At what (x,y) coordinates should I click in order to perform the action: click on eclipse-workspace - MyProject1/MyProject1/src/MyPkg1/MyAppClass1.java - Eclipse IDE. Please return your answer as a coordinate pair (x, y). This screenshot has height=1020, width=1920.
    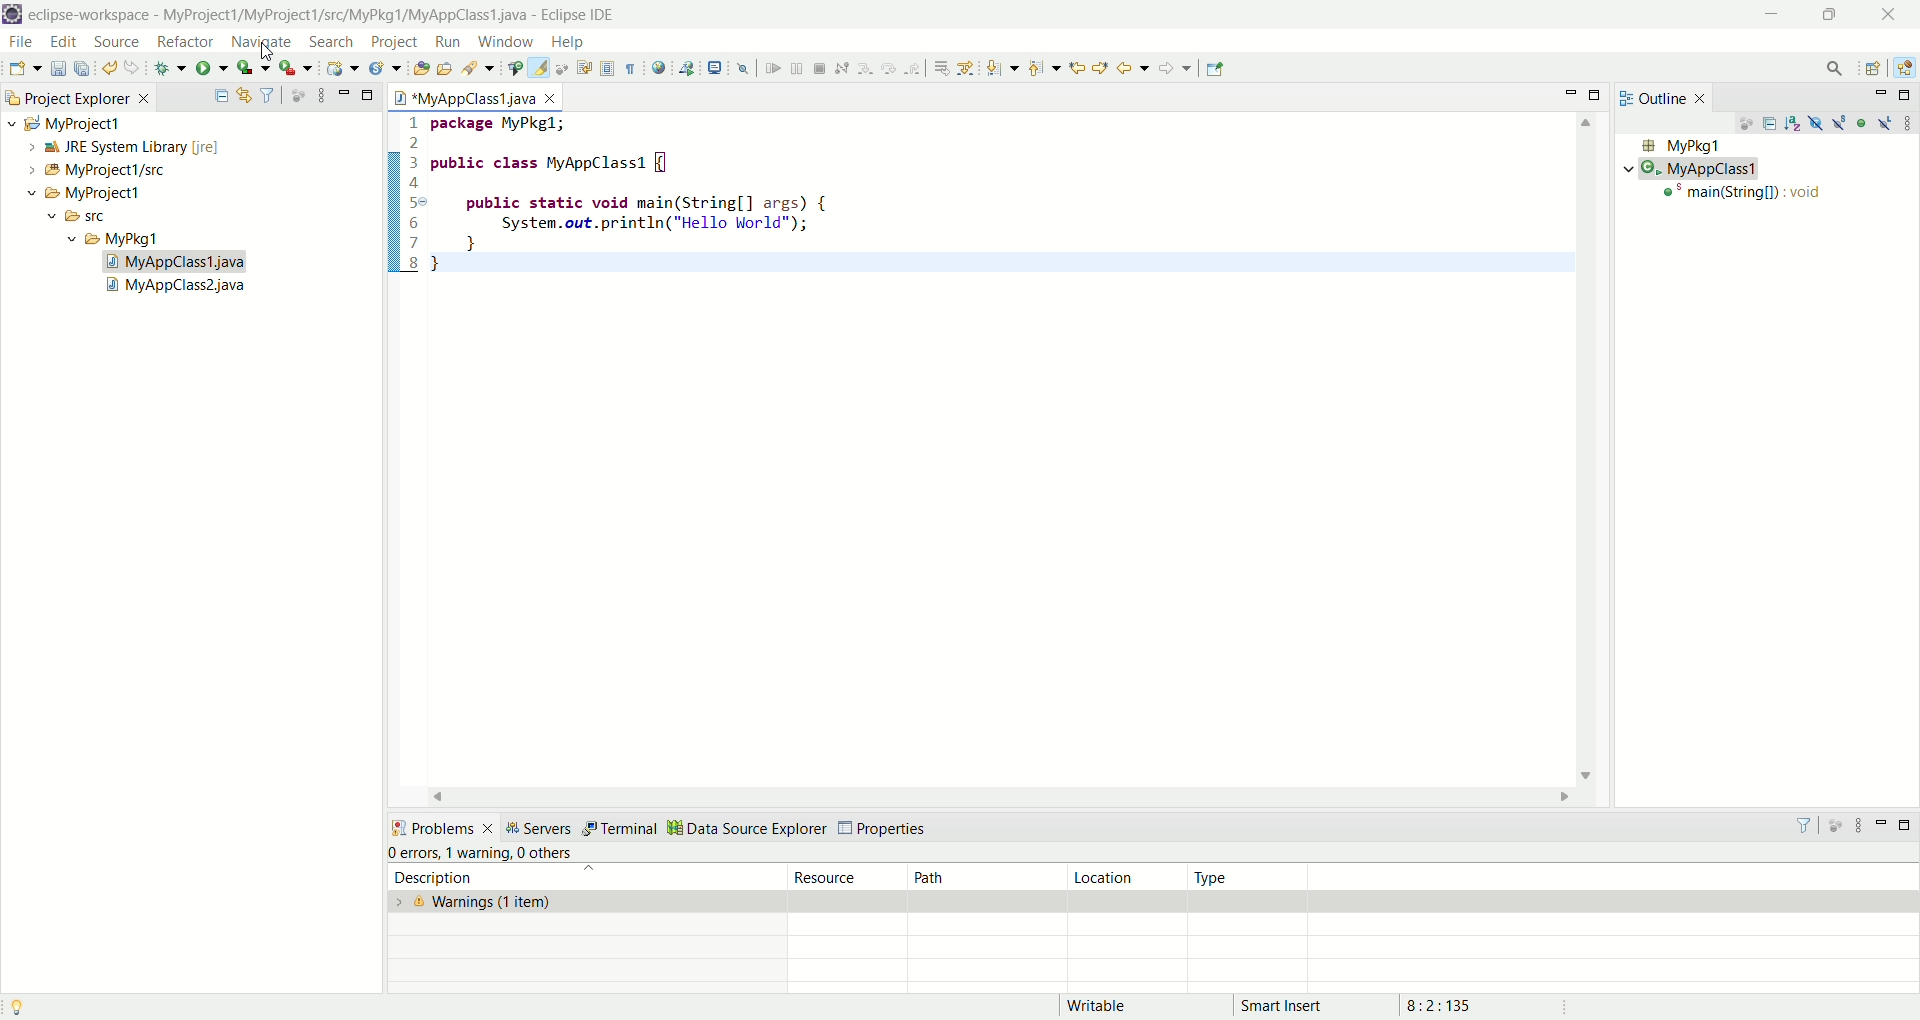
    Looking at the image, I should click on (327, 15).